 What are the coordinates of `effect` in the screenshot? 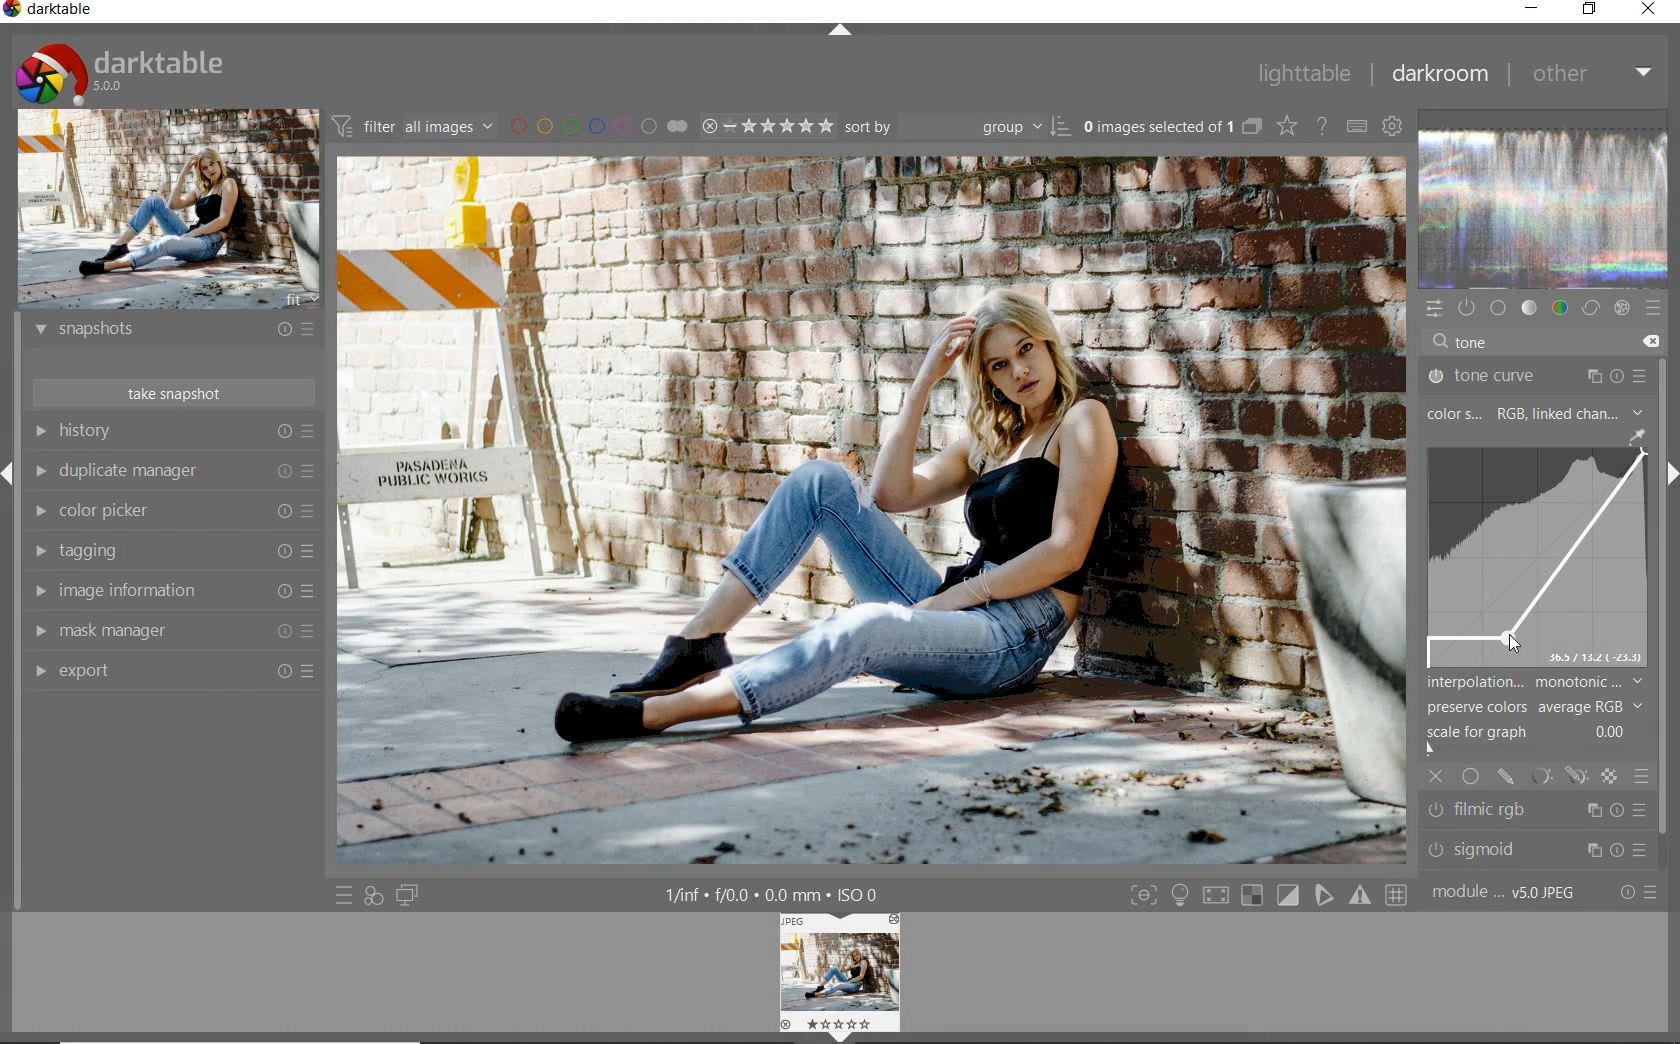 It's located at (1622, 311).